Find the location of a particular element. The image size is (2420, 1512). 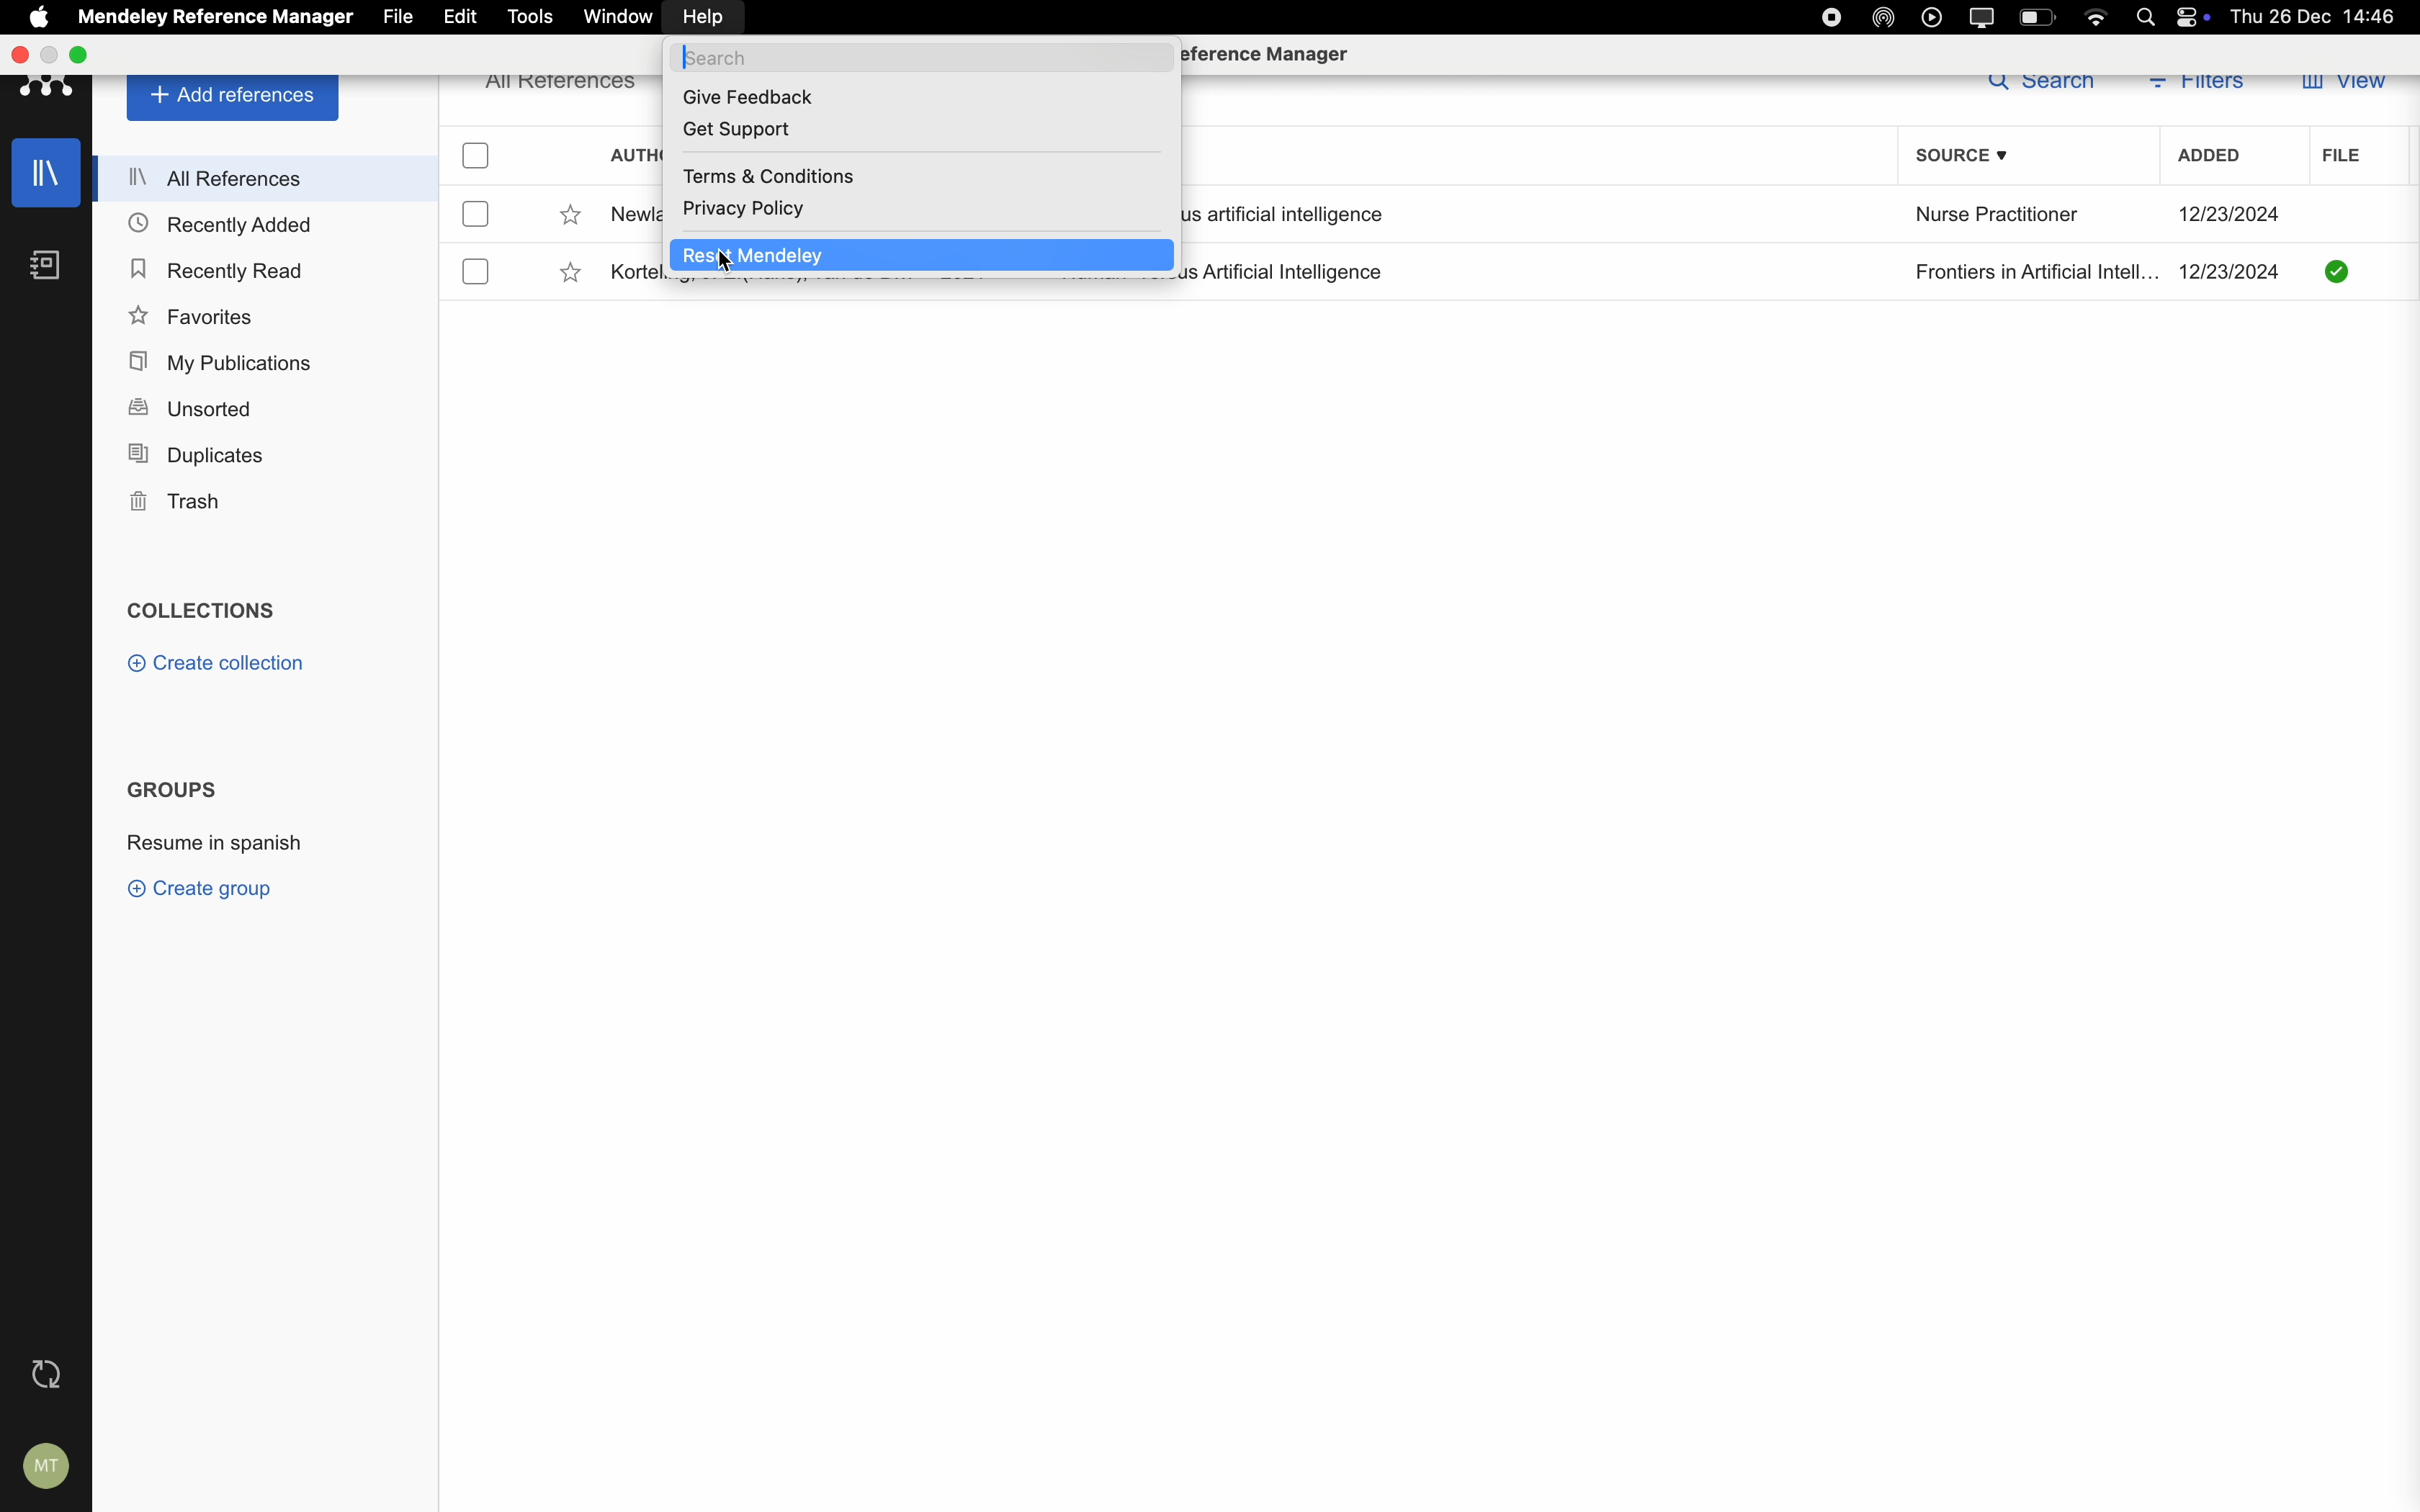

get support is located at coordinates (738, 130).